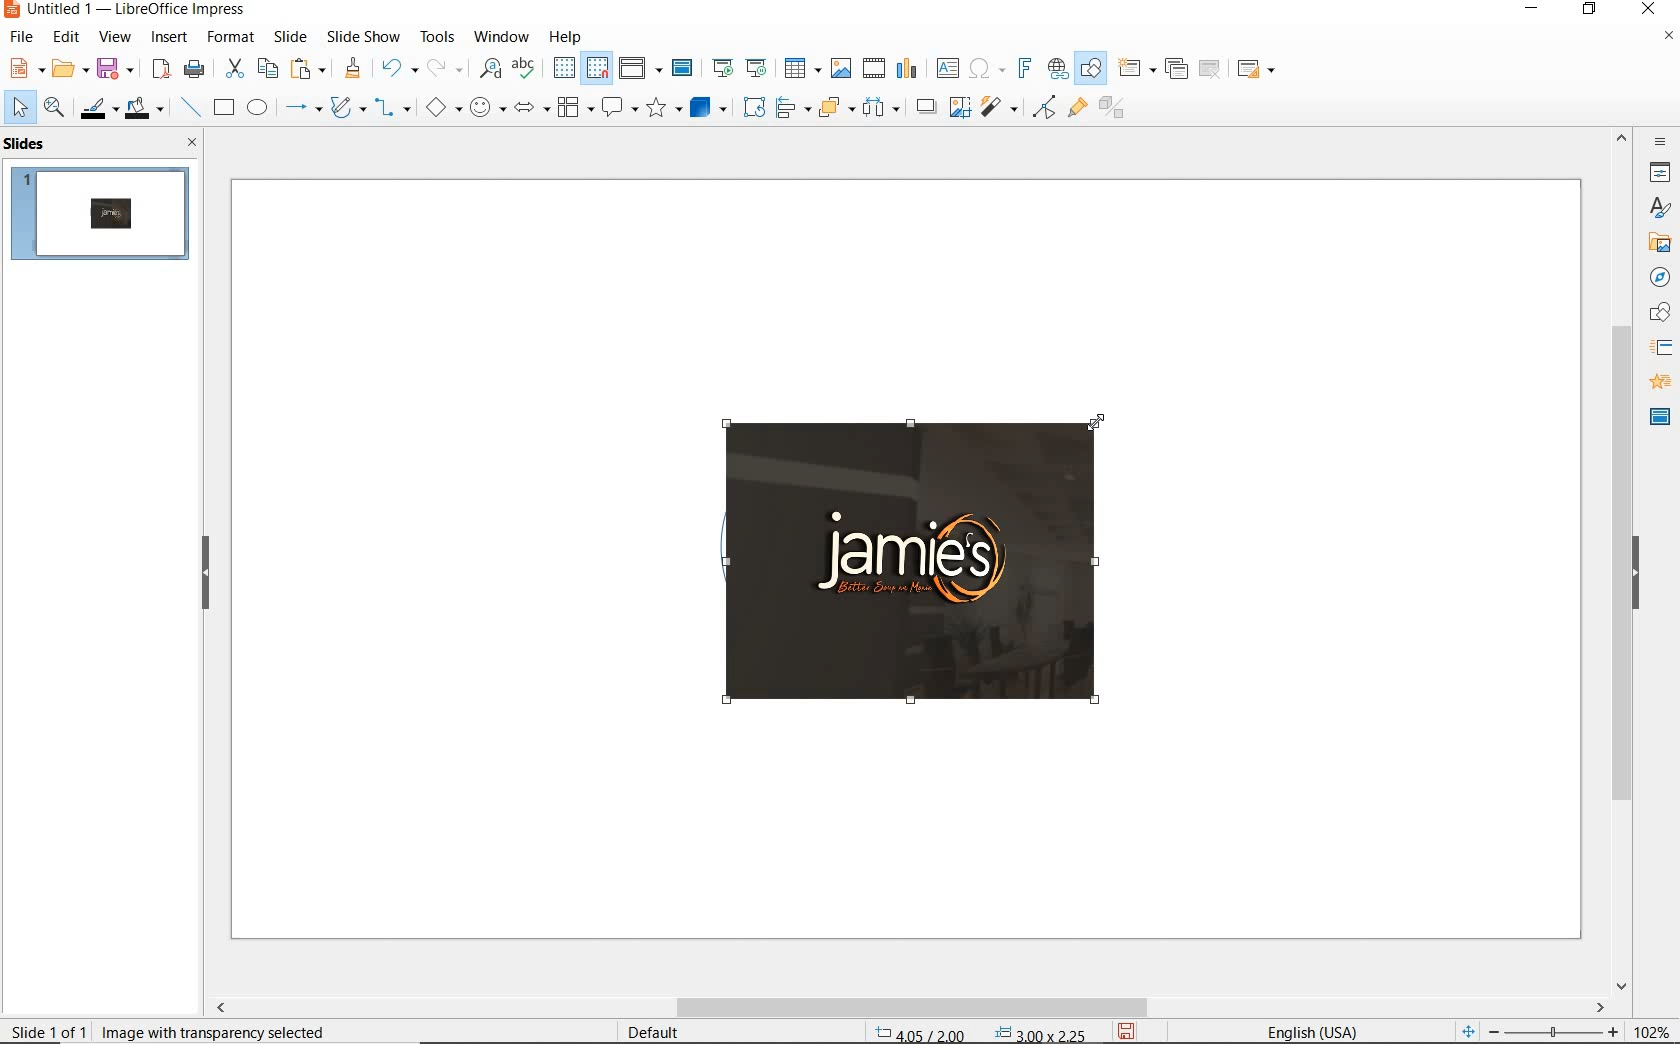 This screenshot has width=1680, height=1044. I want to click on insert line, so click(189, 108).